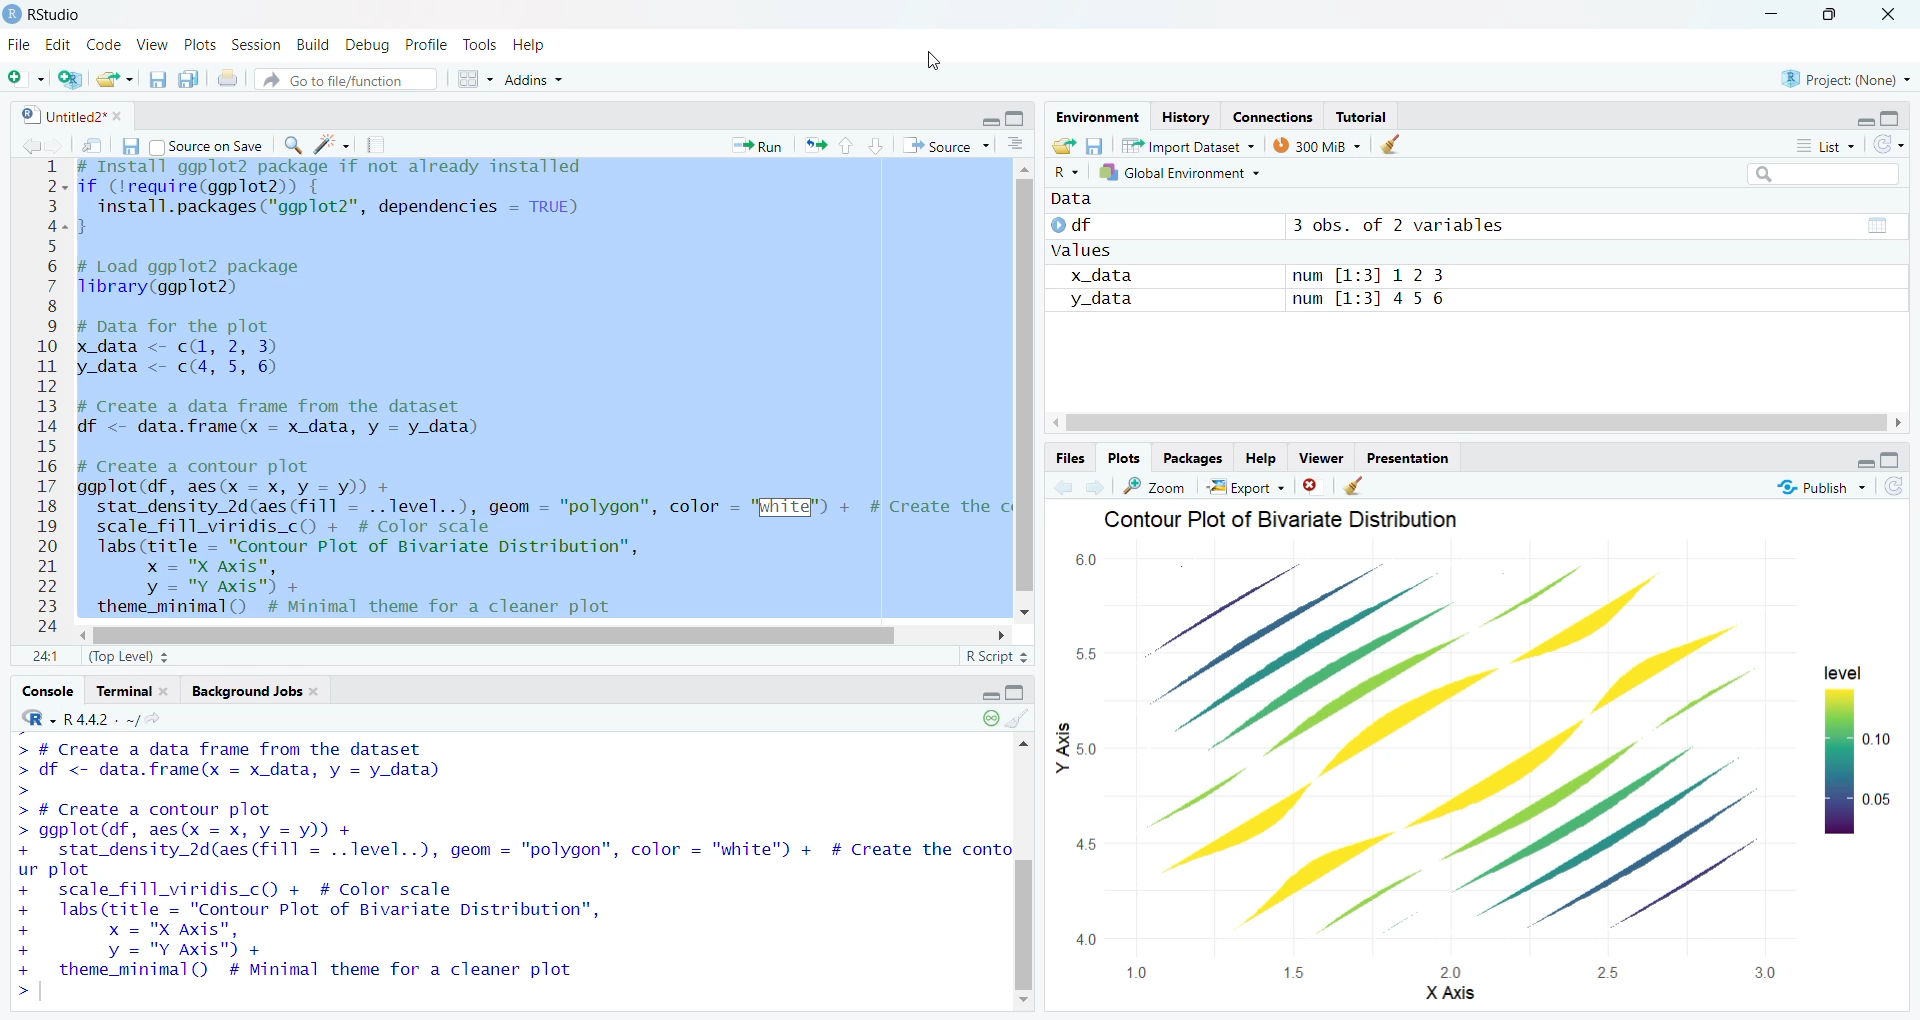  What do you see at coordinates (311, 44) in the screenshot?
I see `Build` at bounding box center [311, 44].